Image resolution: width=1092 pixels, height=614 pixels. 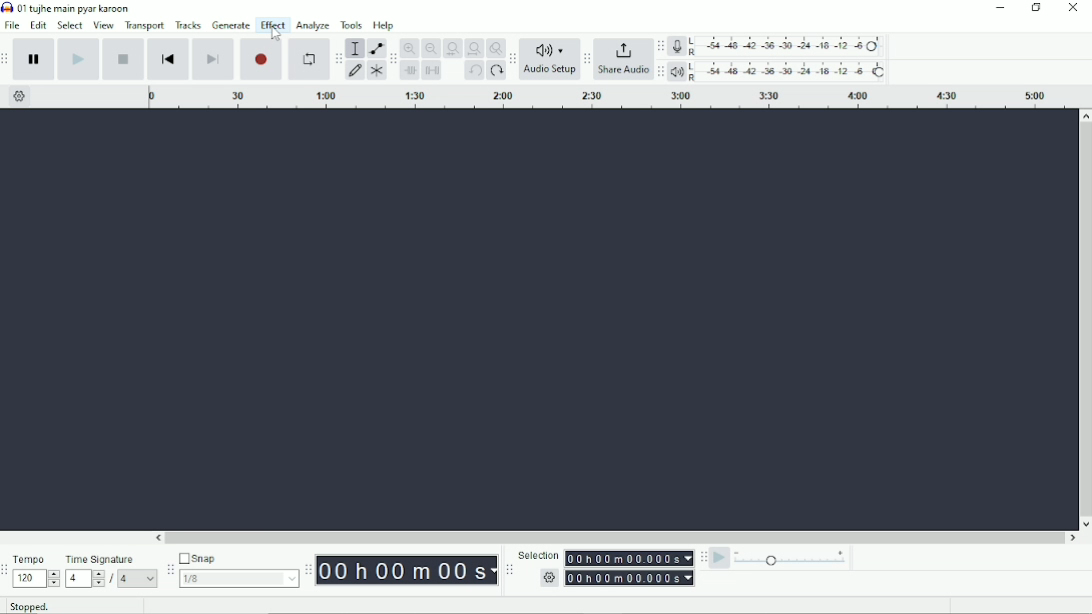 I want to click on Minimize, so click(x=996, y=8).